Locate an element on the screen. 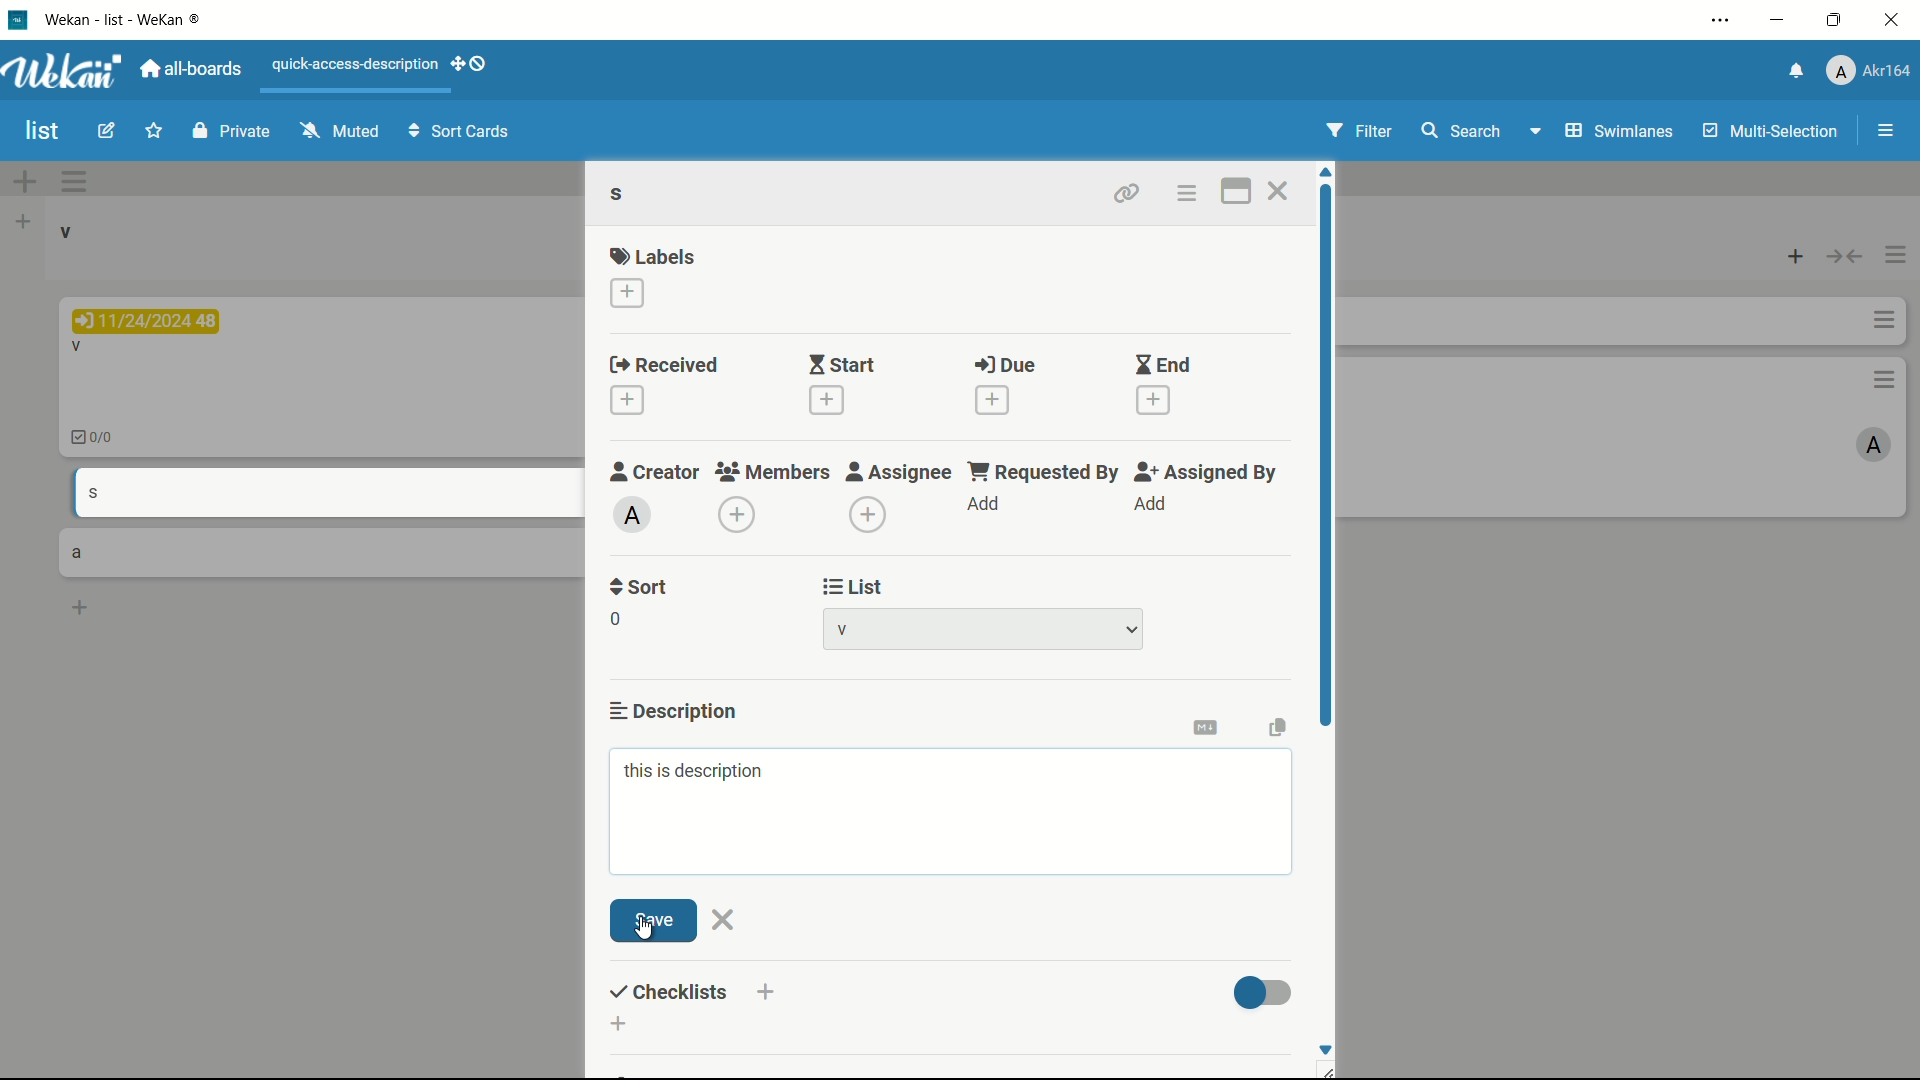 This screenshot has width=1920, height=1080. cursor is located at coordinates (643, 930).